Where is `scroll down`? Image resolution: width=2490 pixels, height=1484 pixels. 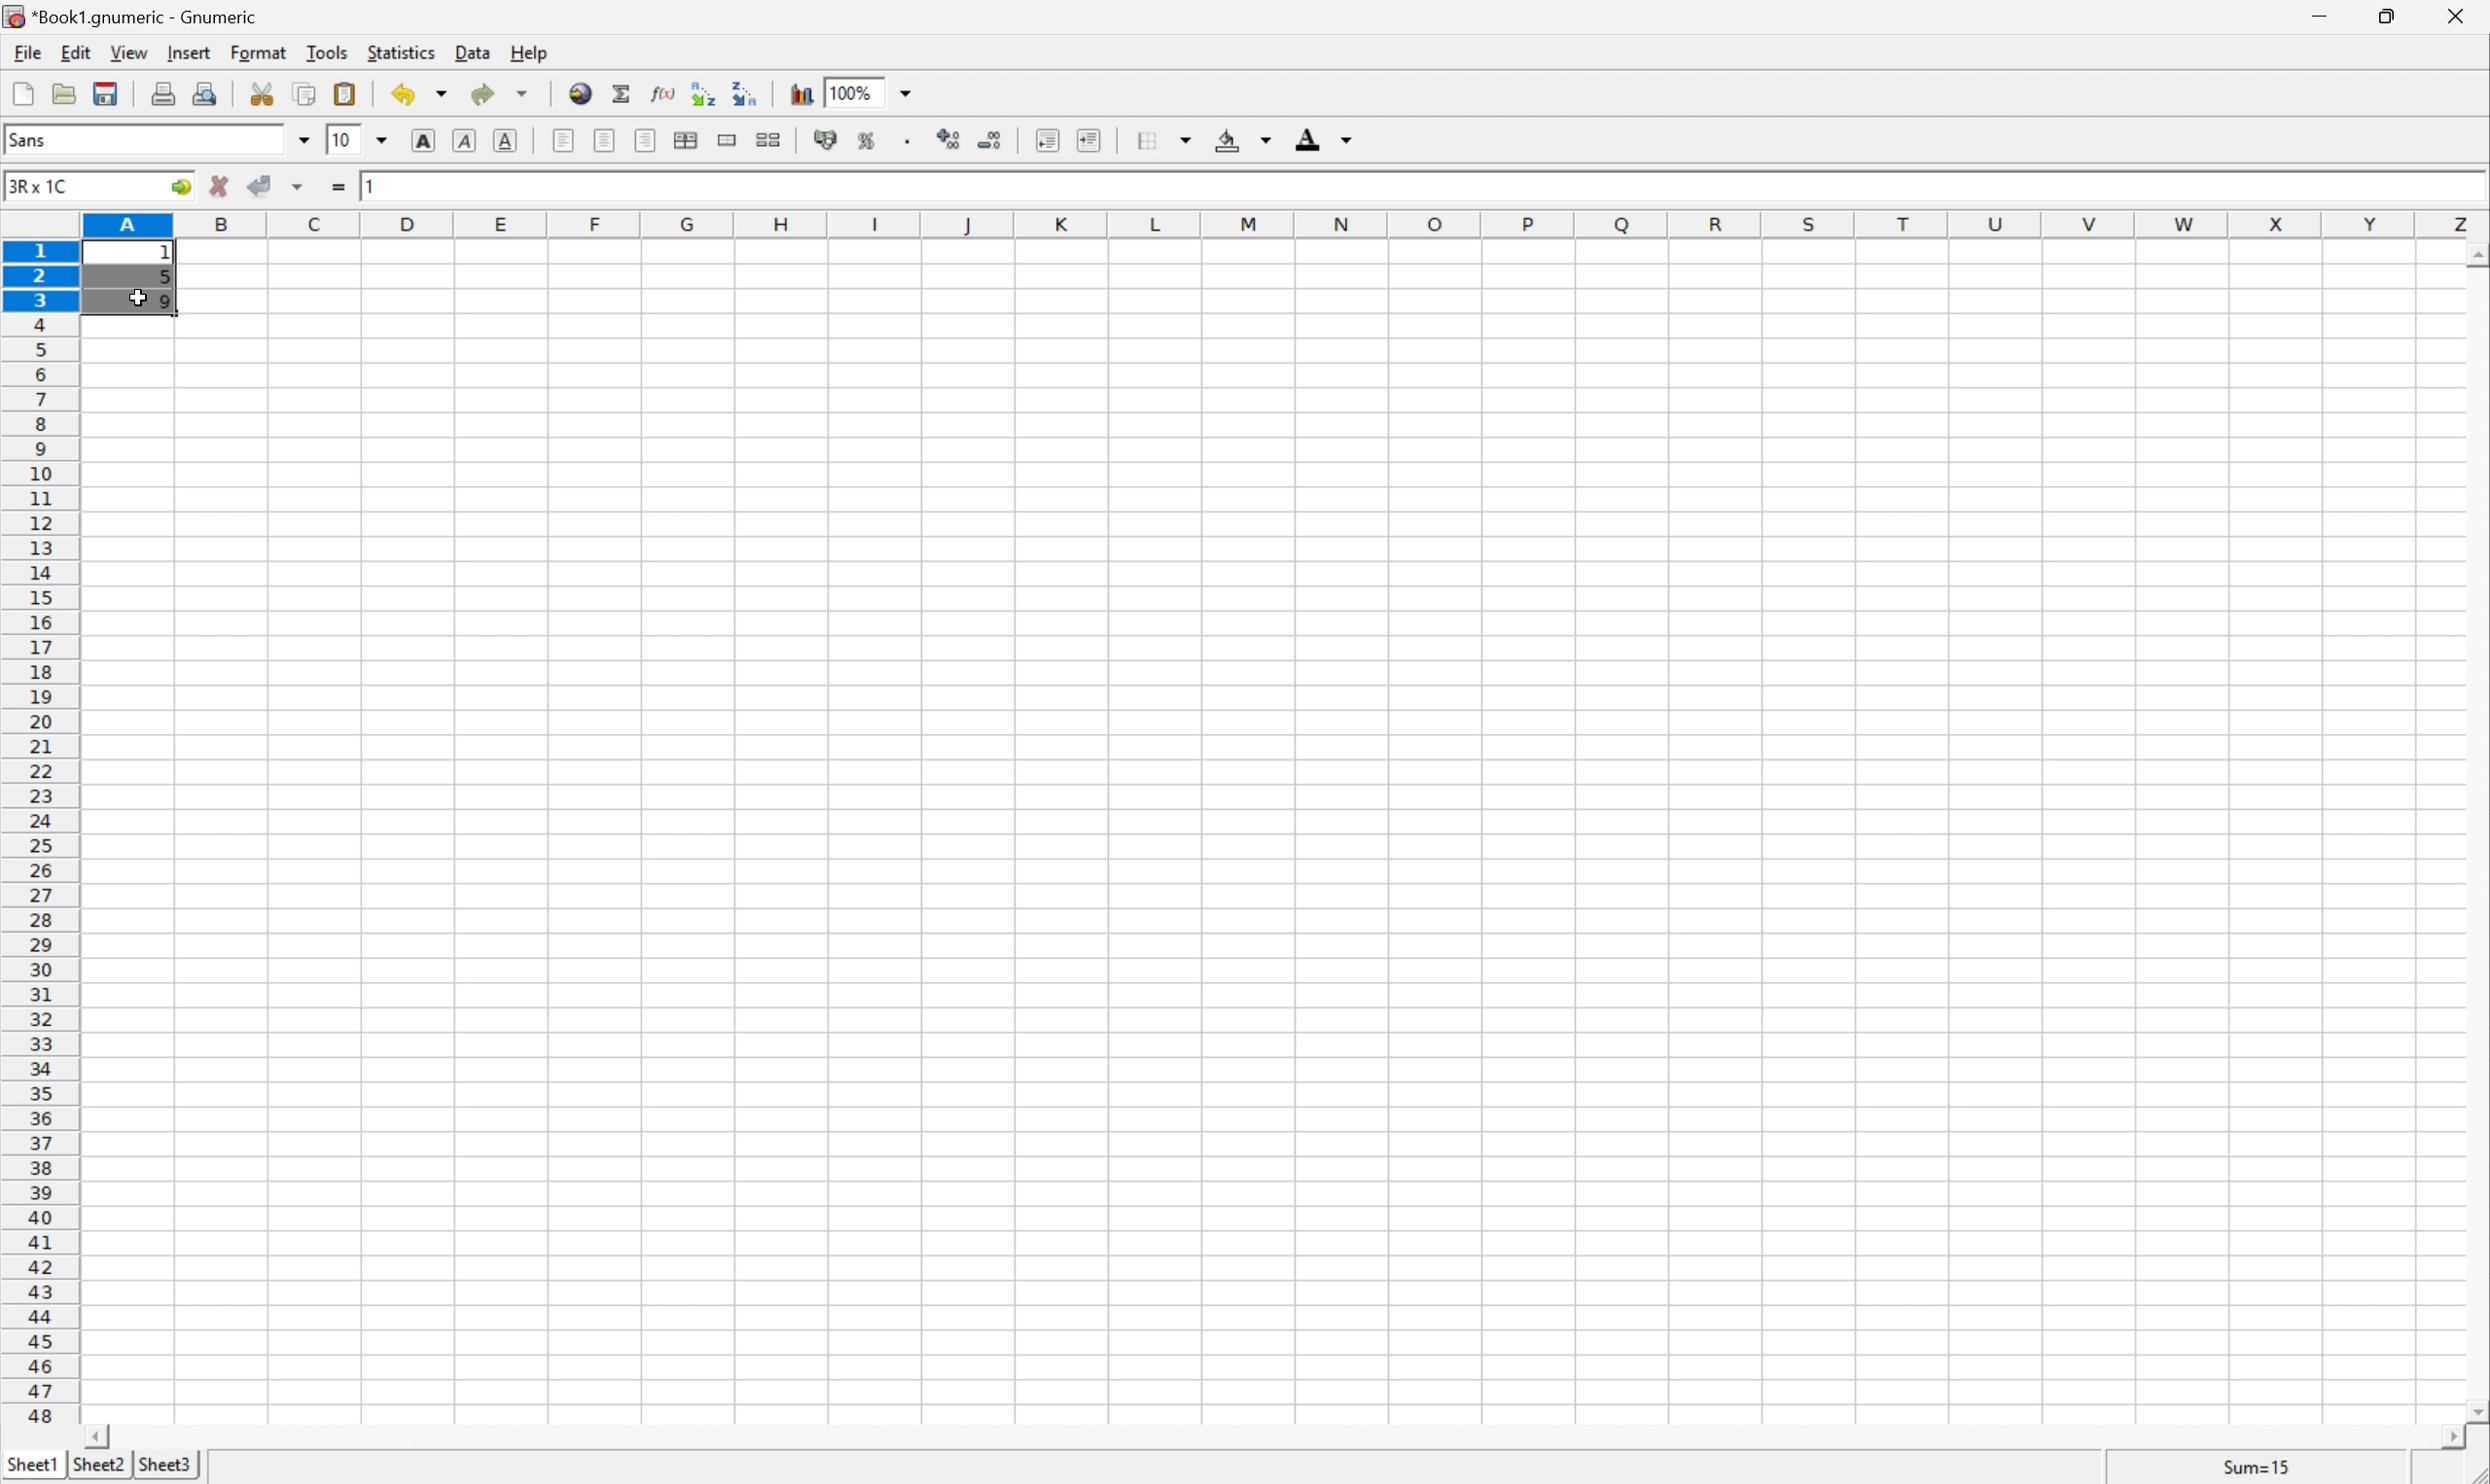 scroll down is located at coordinates (2474, 1410).